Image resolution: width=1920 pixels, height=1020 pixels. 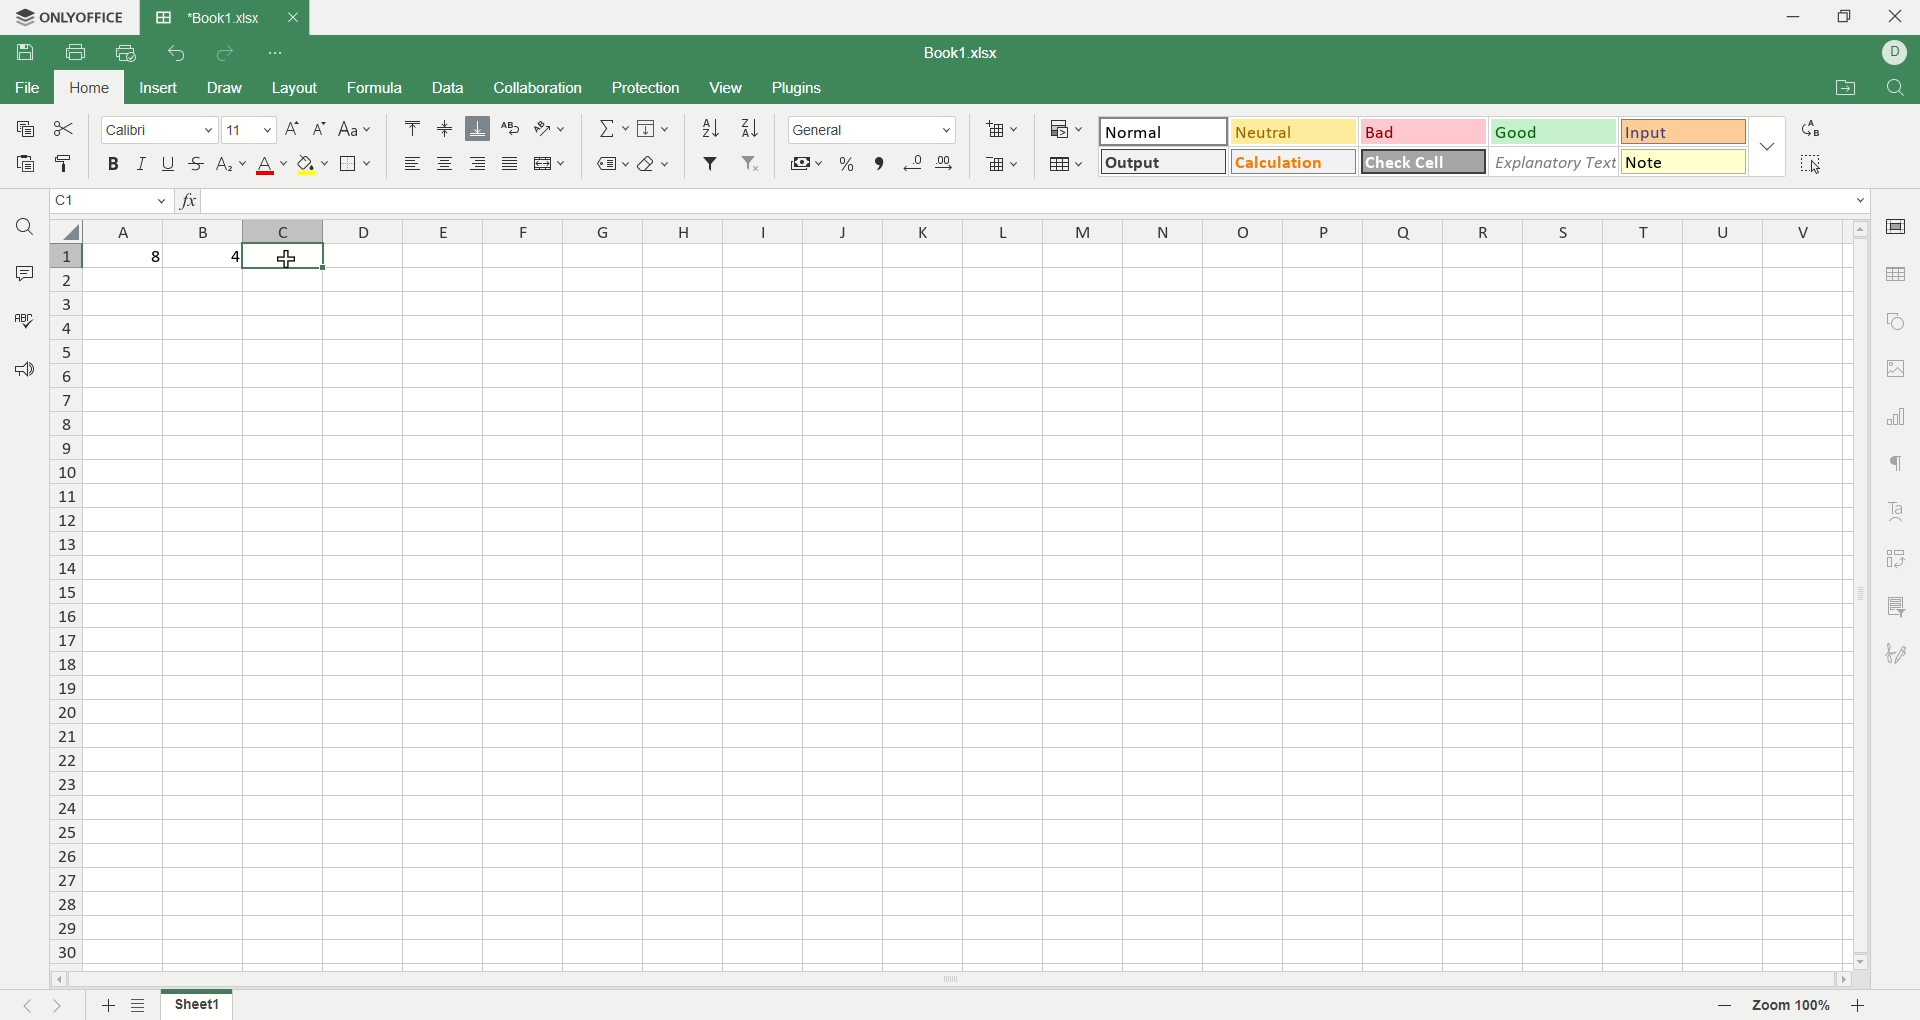 I want to click on pivot table settings, so click(x=1899, y=559).